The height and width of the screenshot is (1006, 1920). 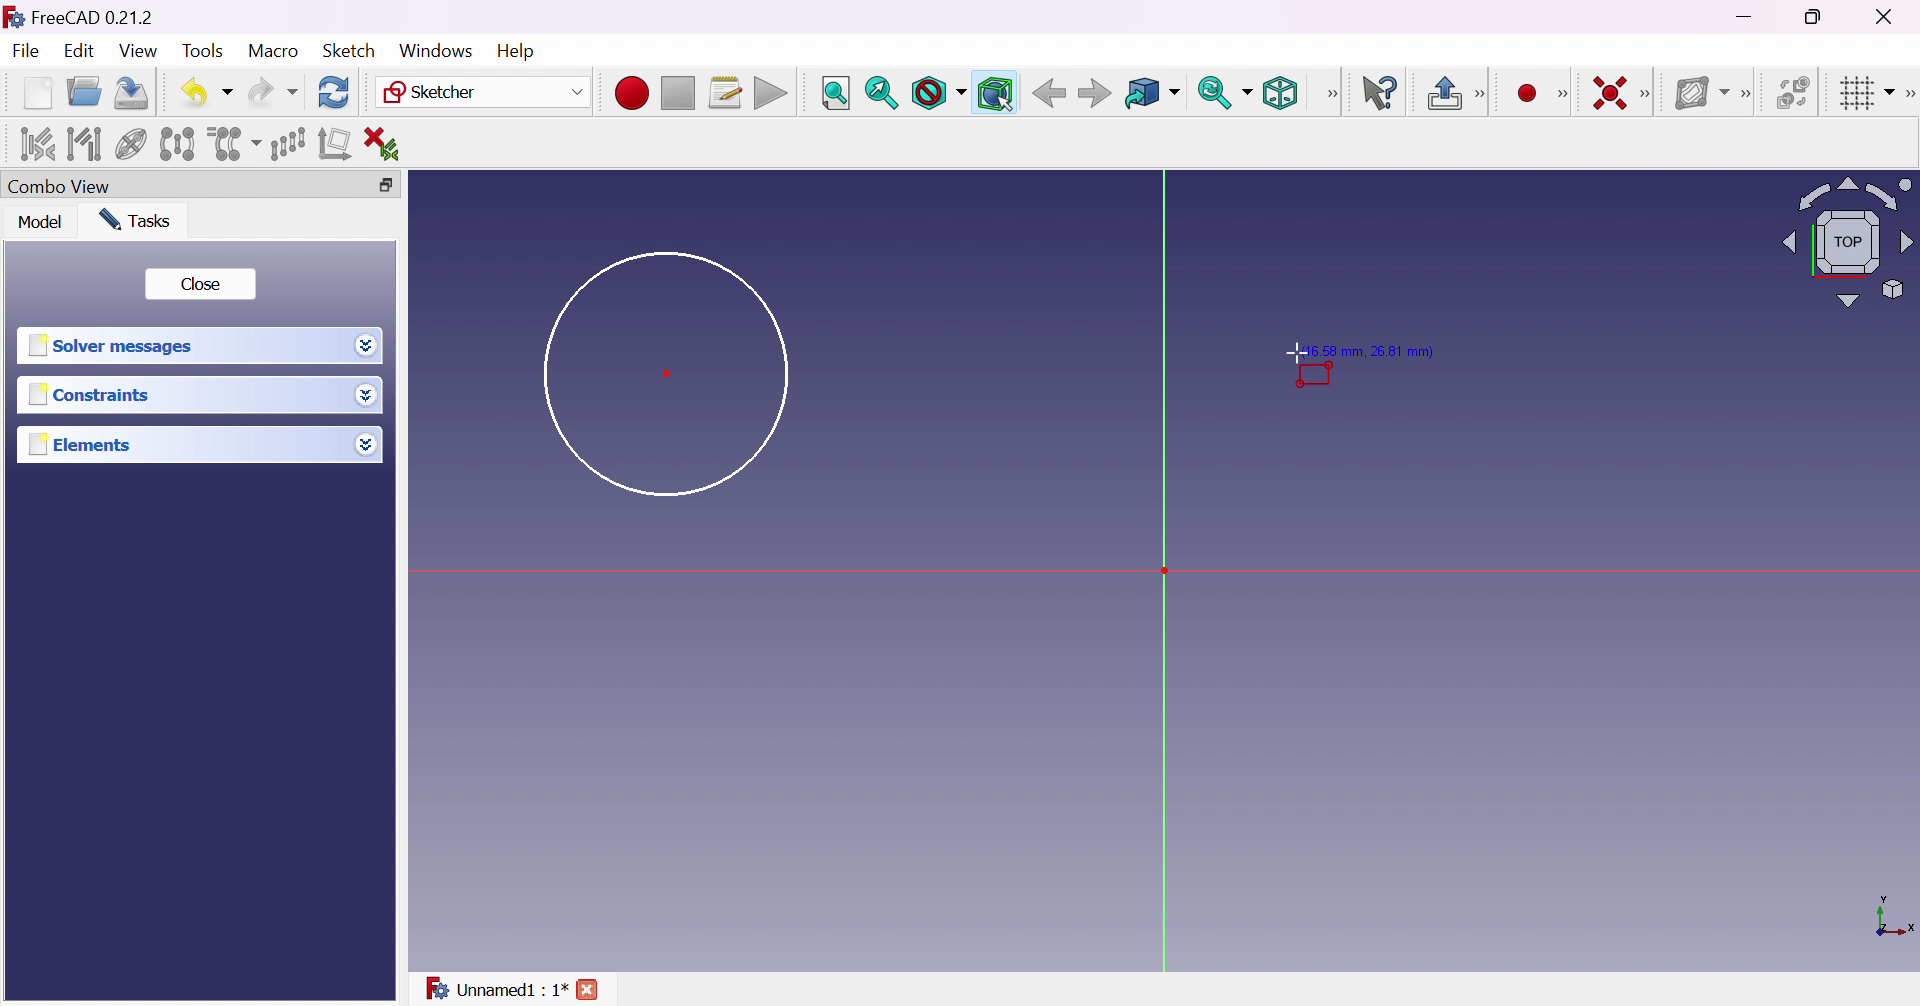 I want to click on Macro recording..., so click(x=631, y=90).